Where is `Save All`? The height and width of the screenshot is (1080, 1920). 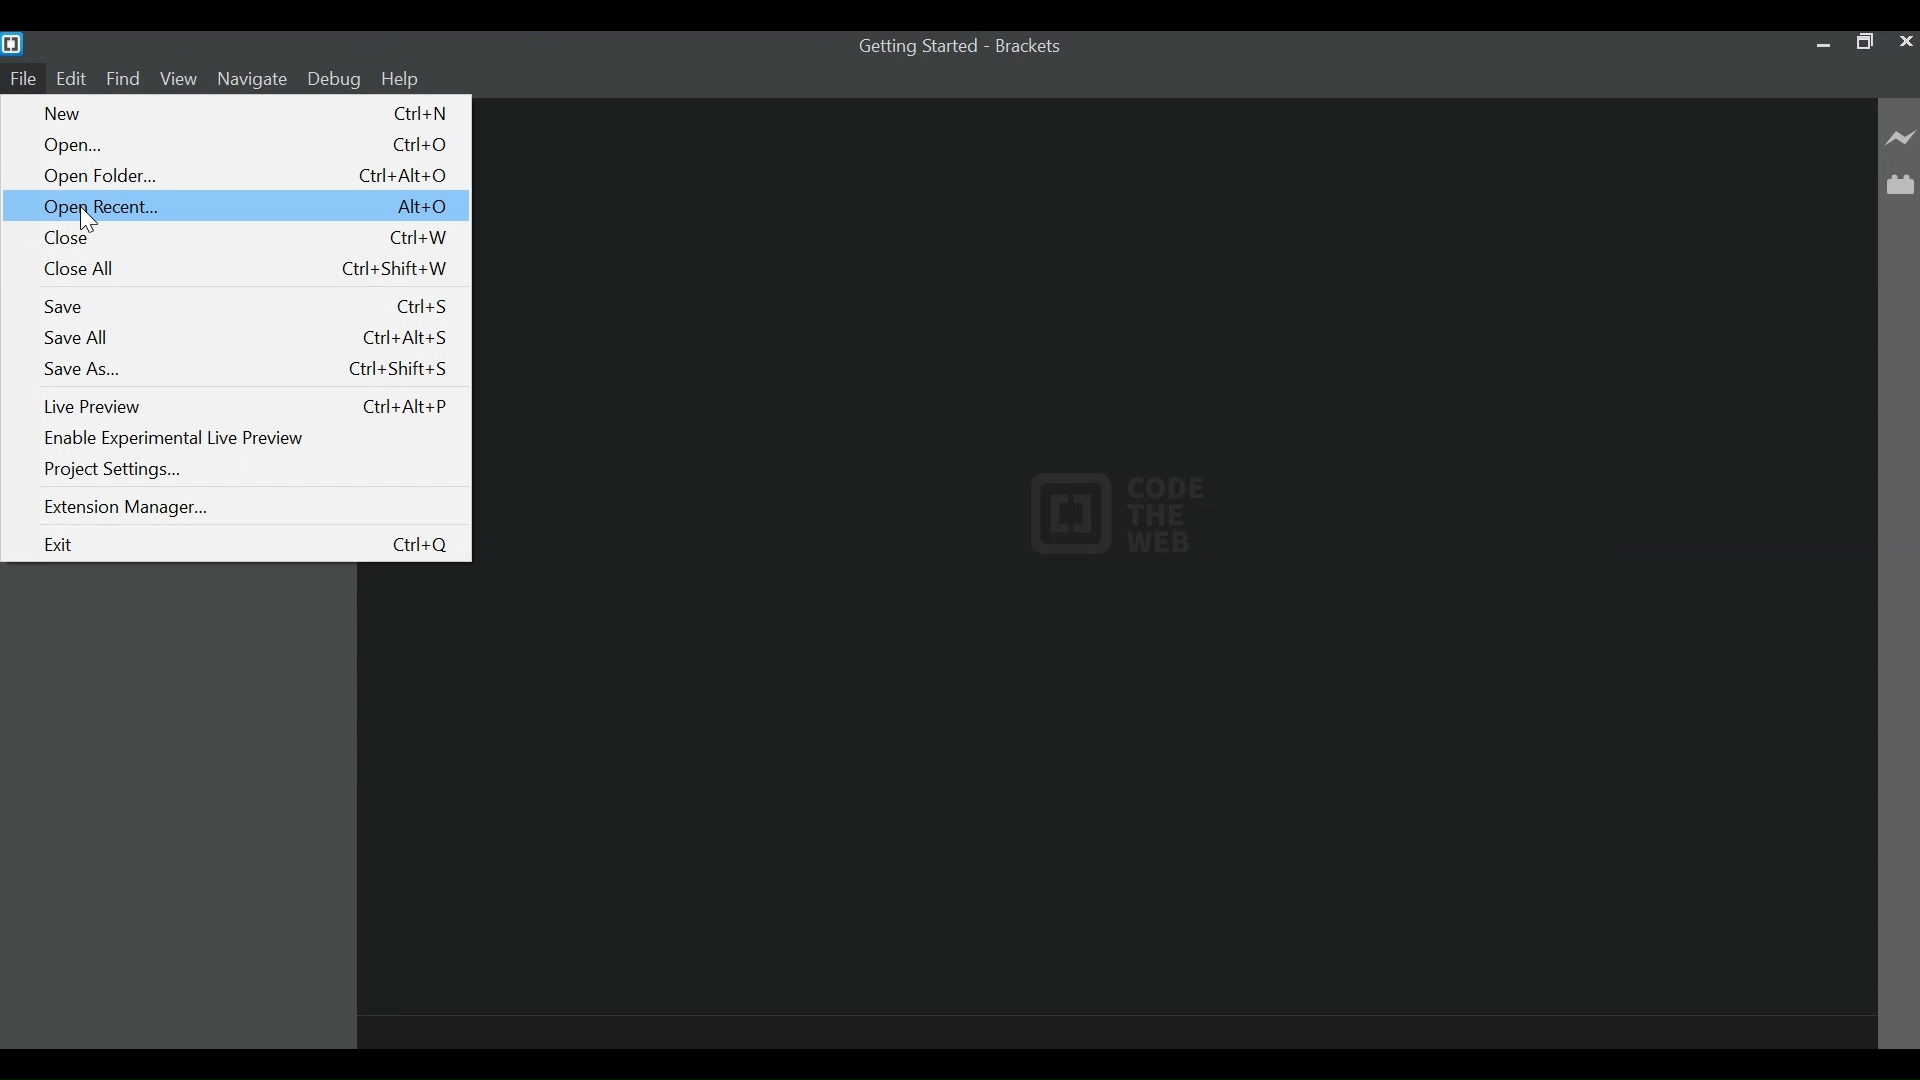
Save All is located at coordinates (243, 337).